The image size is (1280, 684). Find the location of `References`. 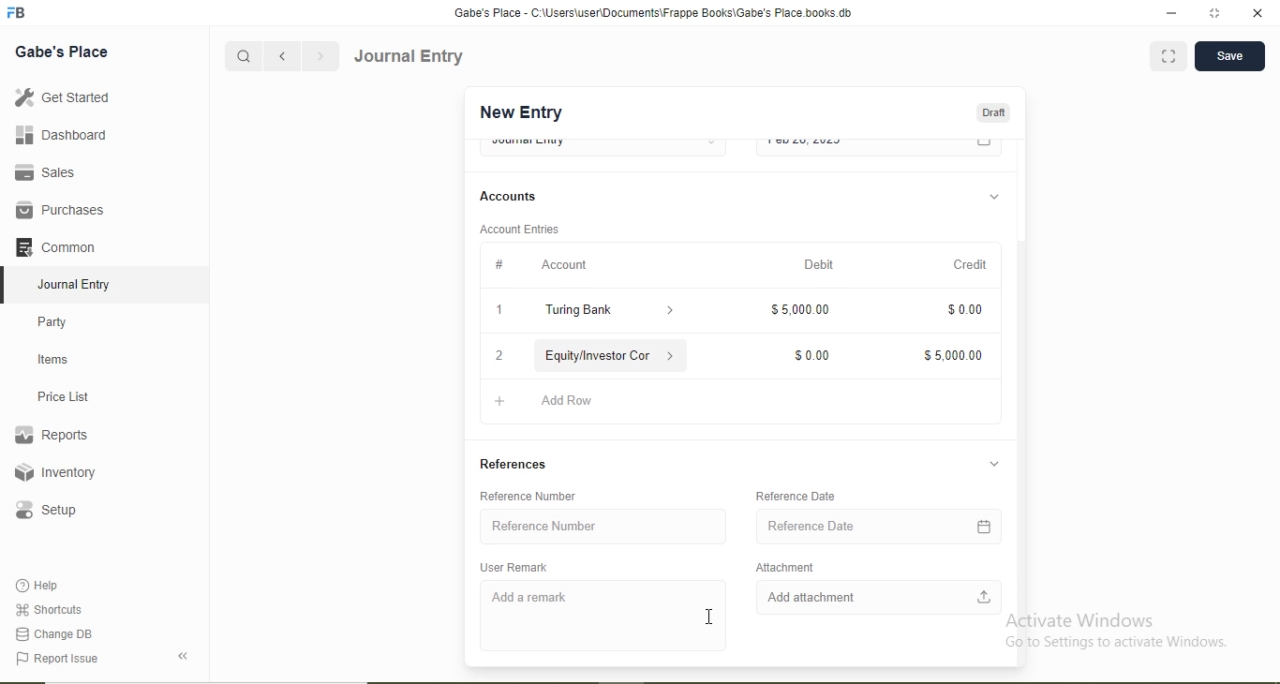

References is located at coordinates (514, 464).